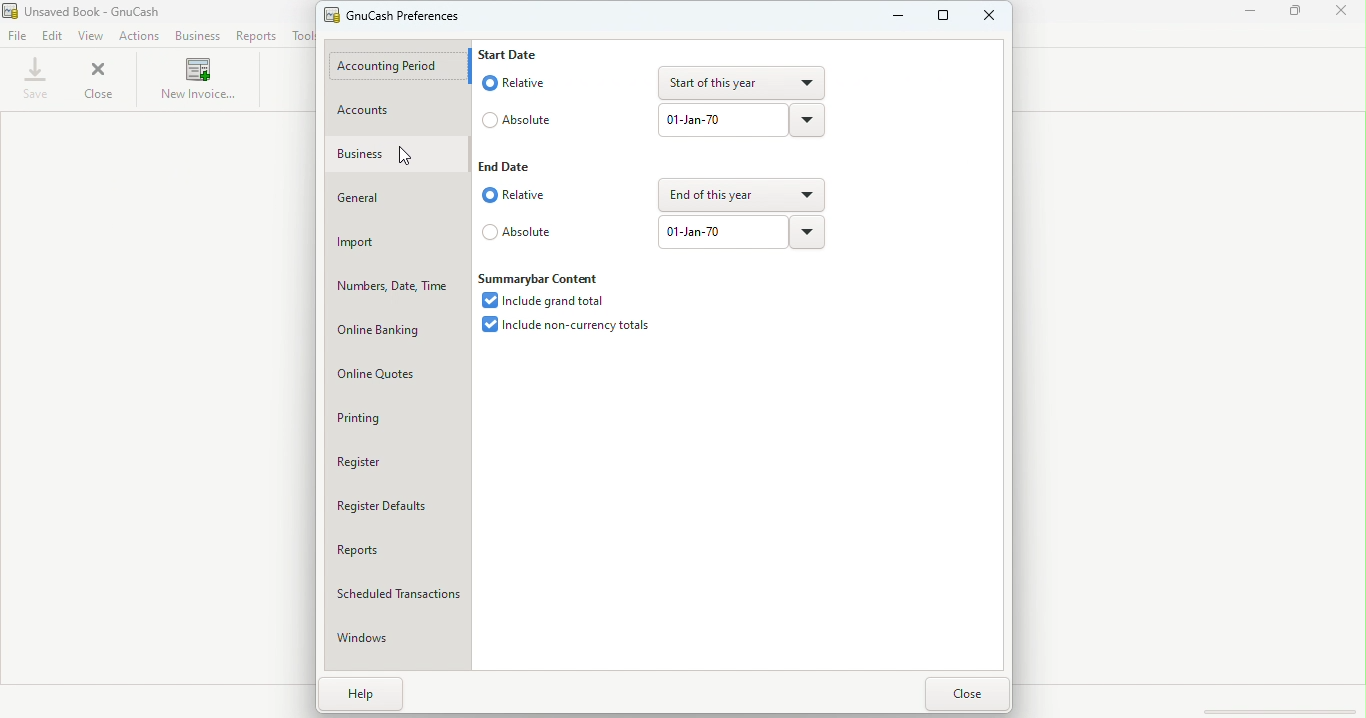  I want to click on Scheduled transactions, so click(394, 595).